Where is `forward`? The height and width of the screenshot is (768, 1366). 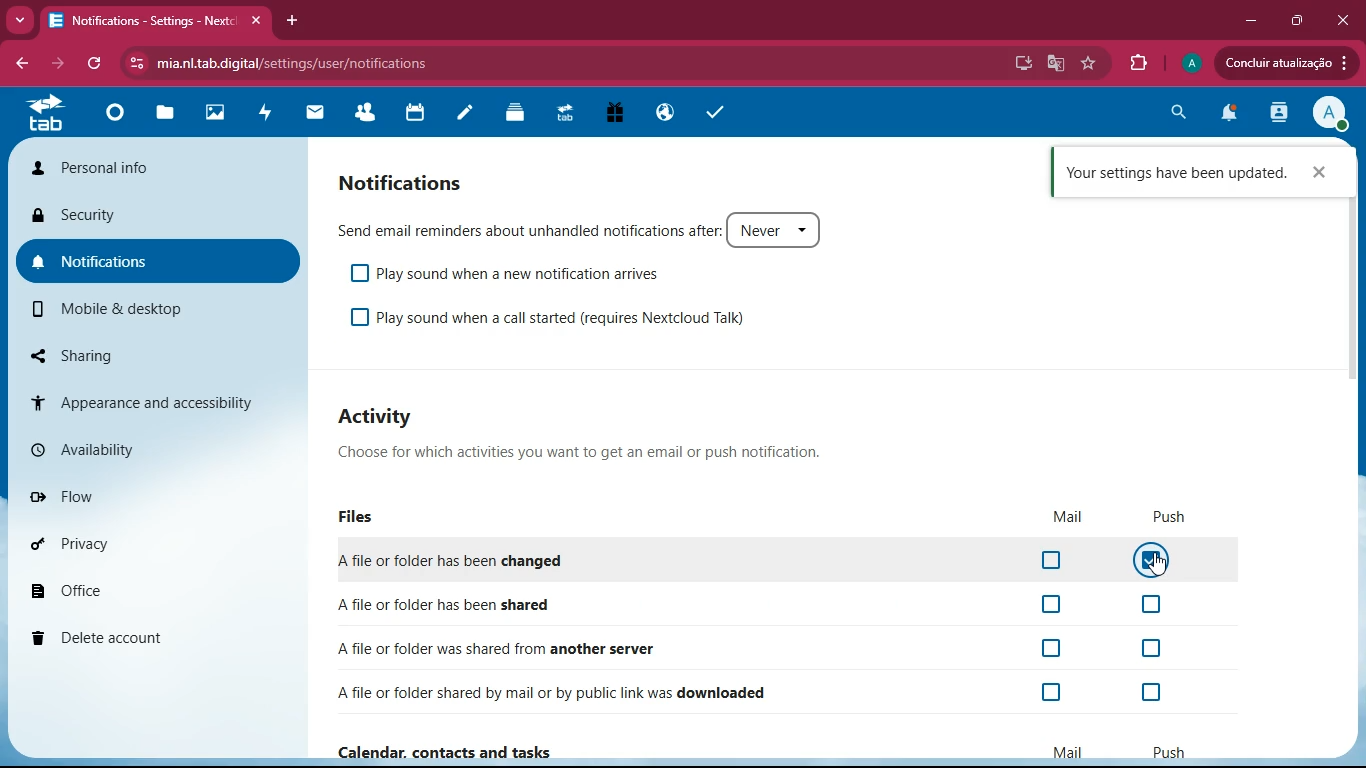 forward is located at coordinates (58, 63).